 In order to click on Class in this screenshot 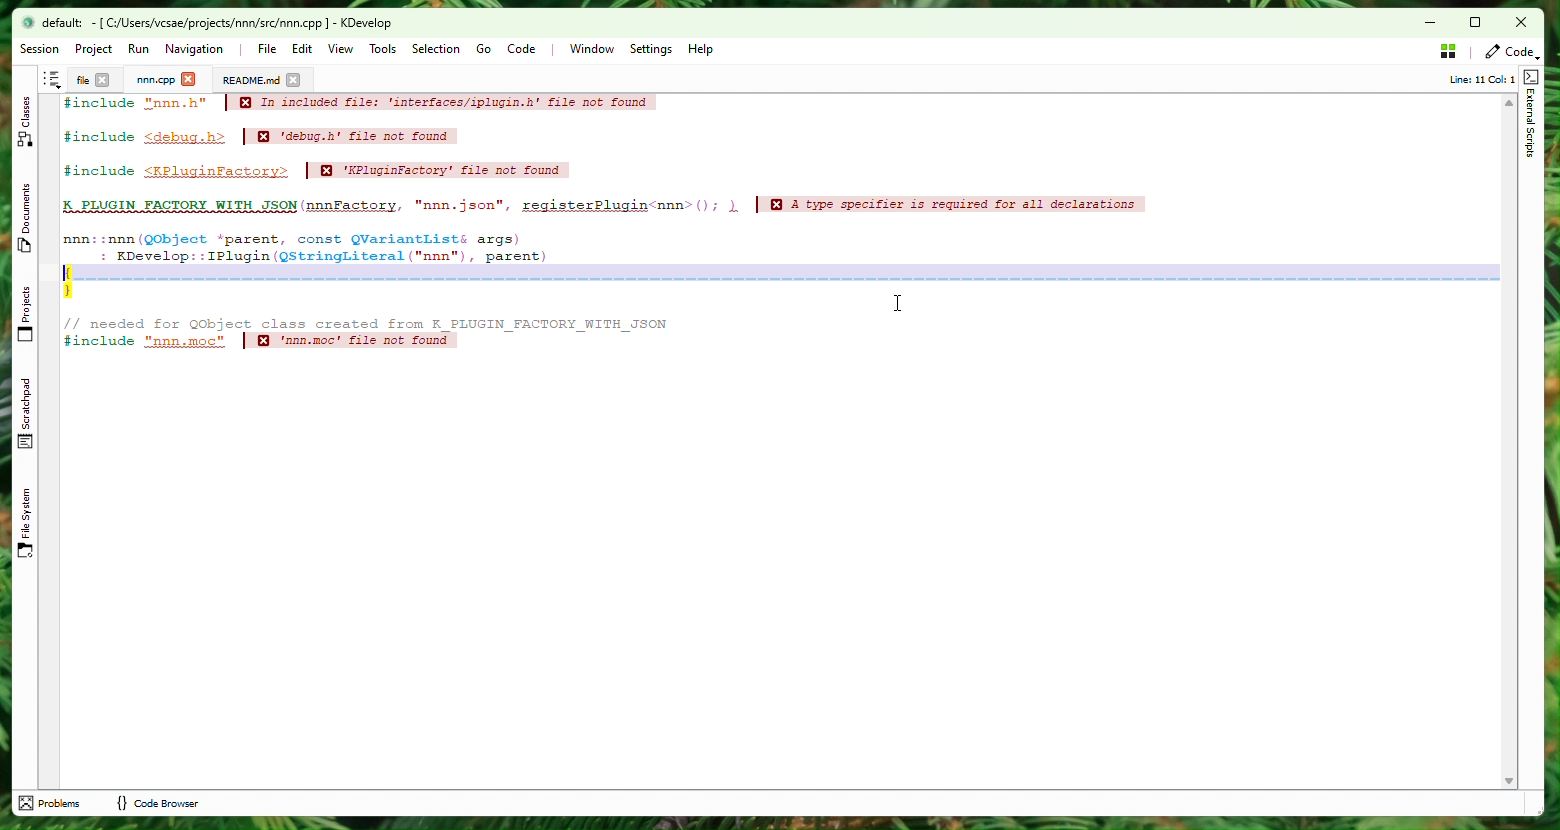, I will do `click(27, 124)`.